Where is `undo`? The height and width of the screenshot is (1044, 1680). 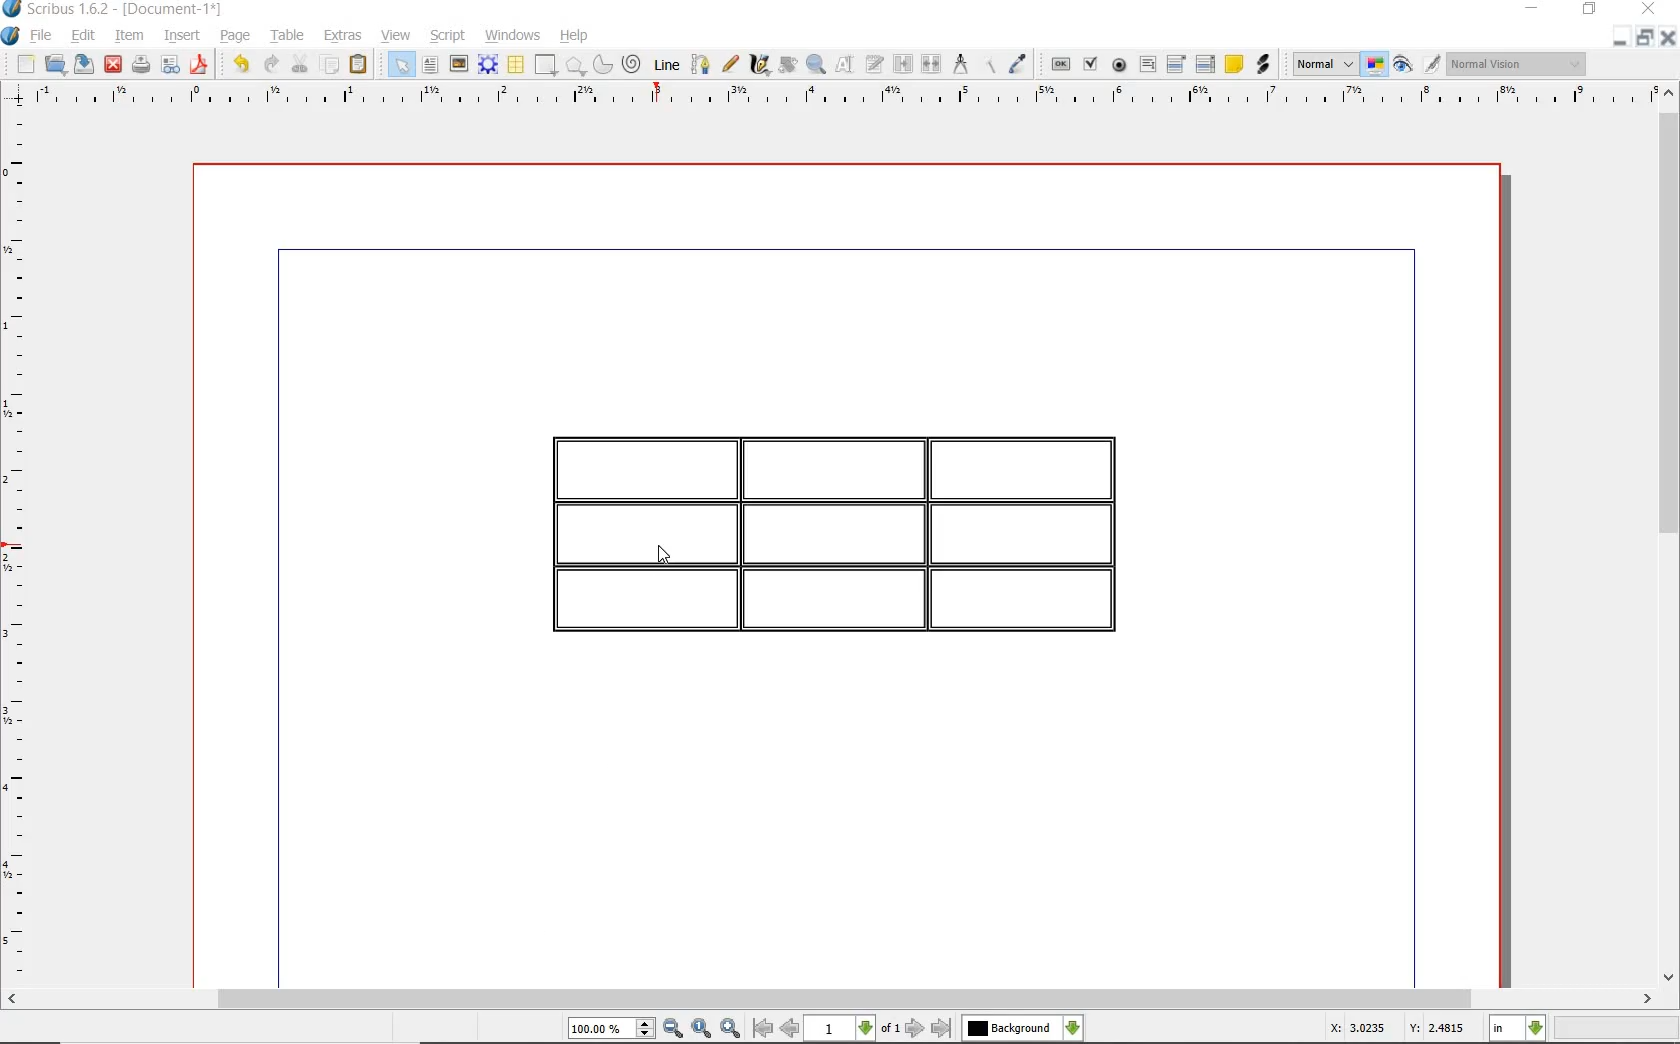 undo is located at coordinates (241, 65).